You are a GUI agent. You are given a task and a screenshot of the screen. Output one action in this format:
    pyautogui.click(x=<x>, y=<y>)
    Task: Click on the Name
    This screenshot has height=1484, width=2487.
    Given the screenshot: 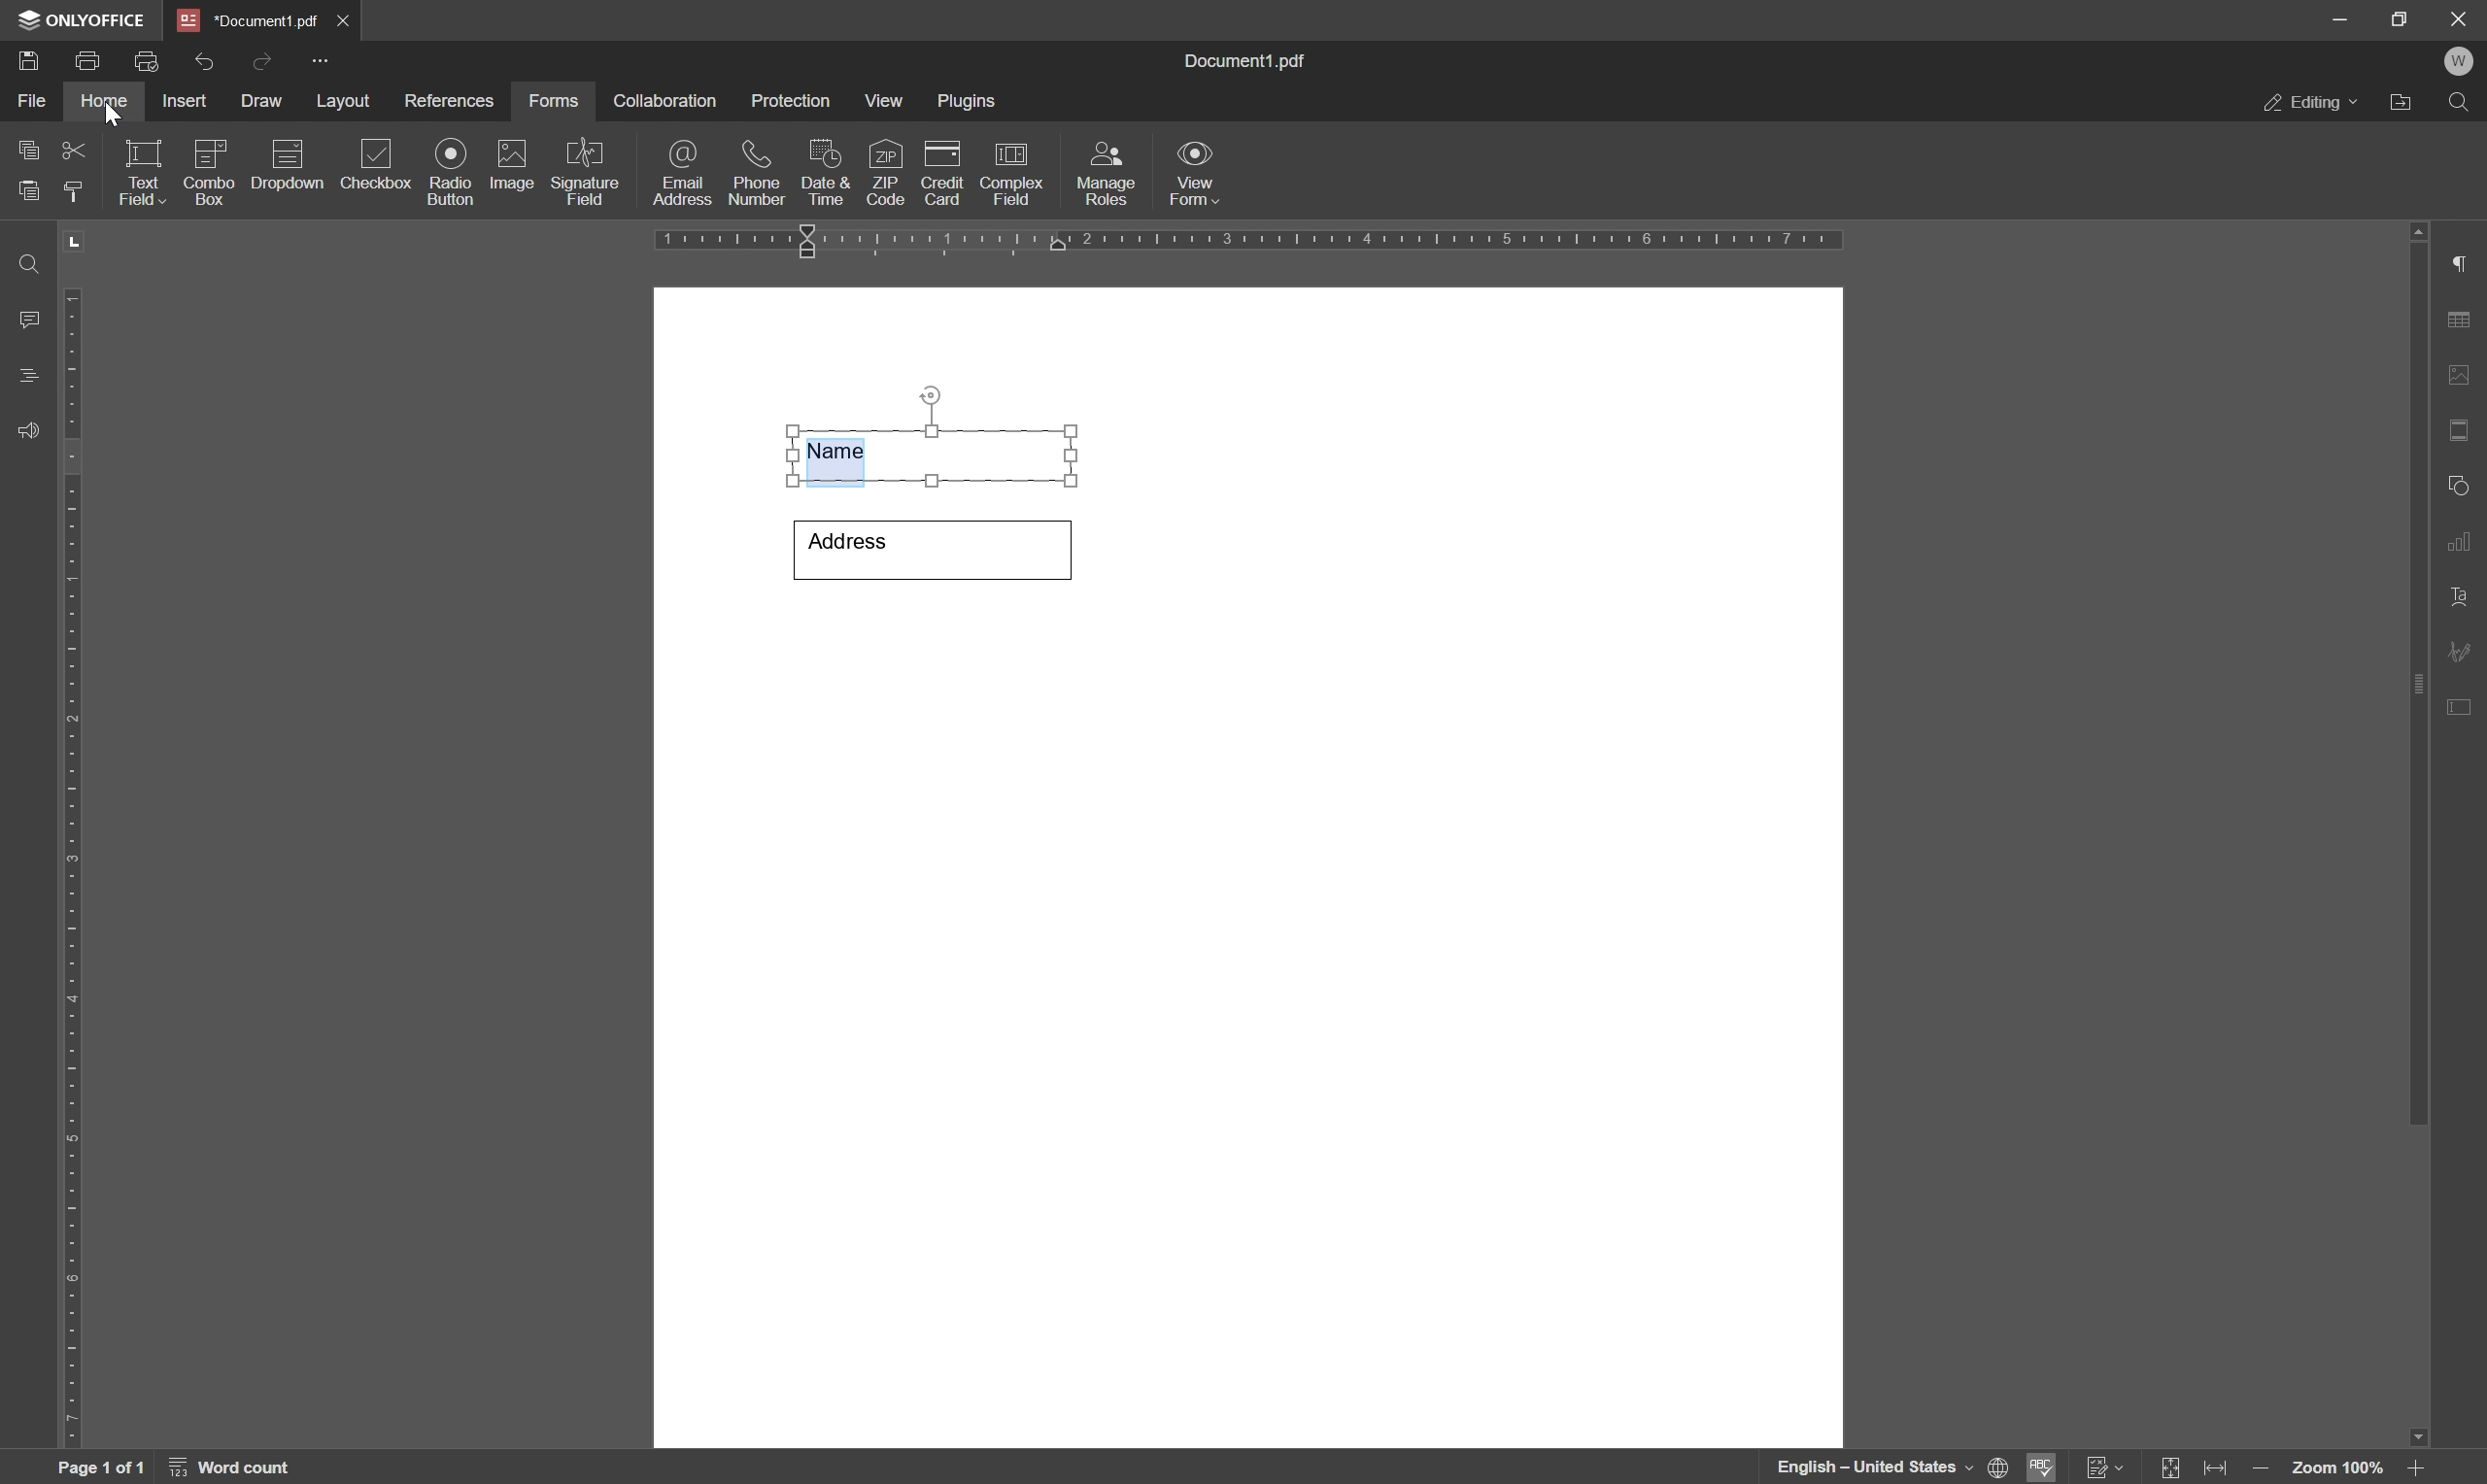 What is the action you would take?
    pyautogui.click(x=936, y=452)
    